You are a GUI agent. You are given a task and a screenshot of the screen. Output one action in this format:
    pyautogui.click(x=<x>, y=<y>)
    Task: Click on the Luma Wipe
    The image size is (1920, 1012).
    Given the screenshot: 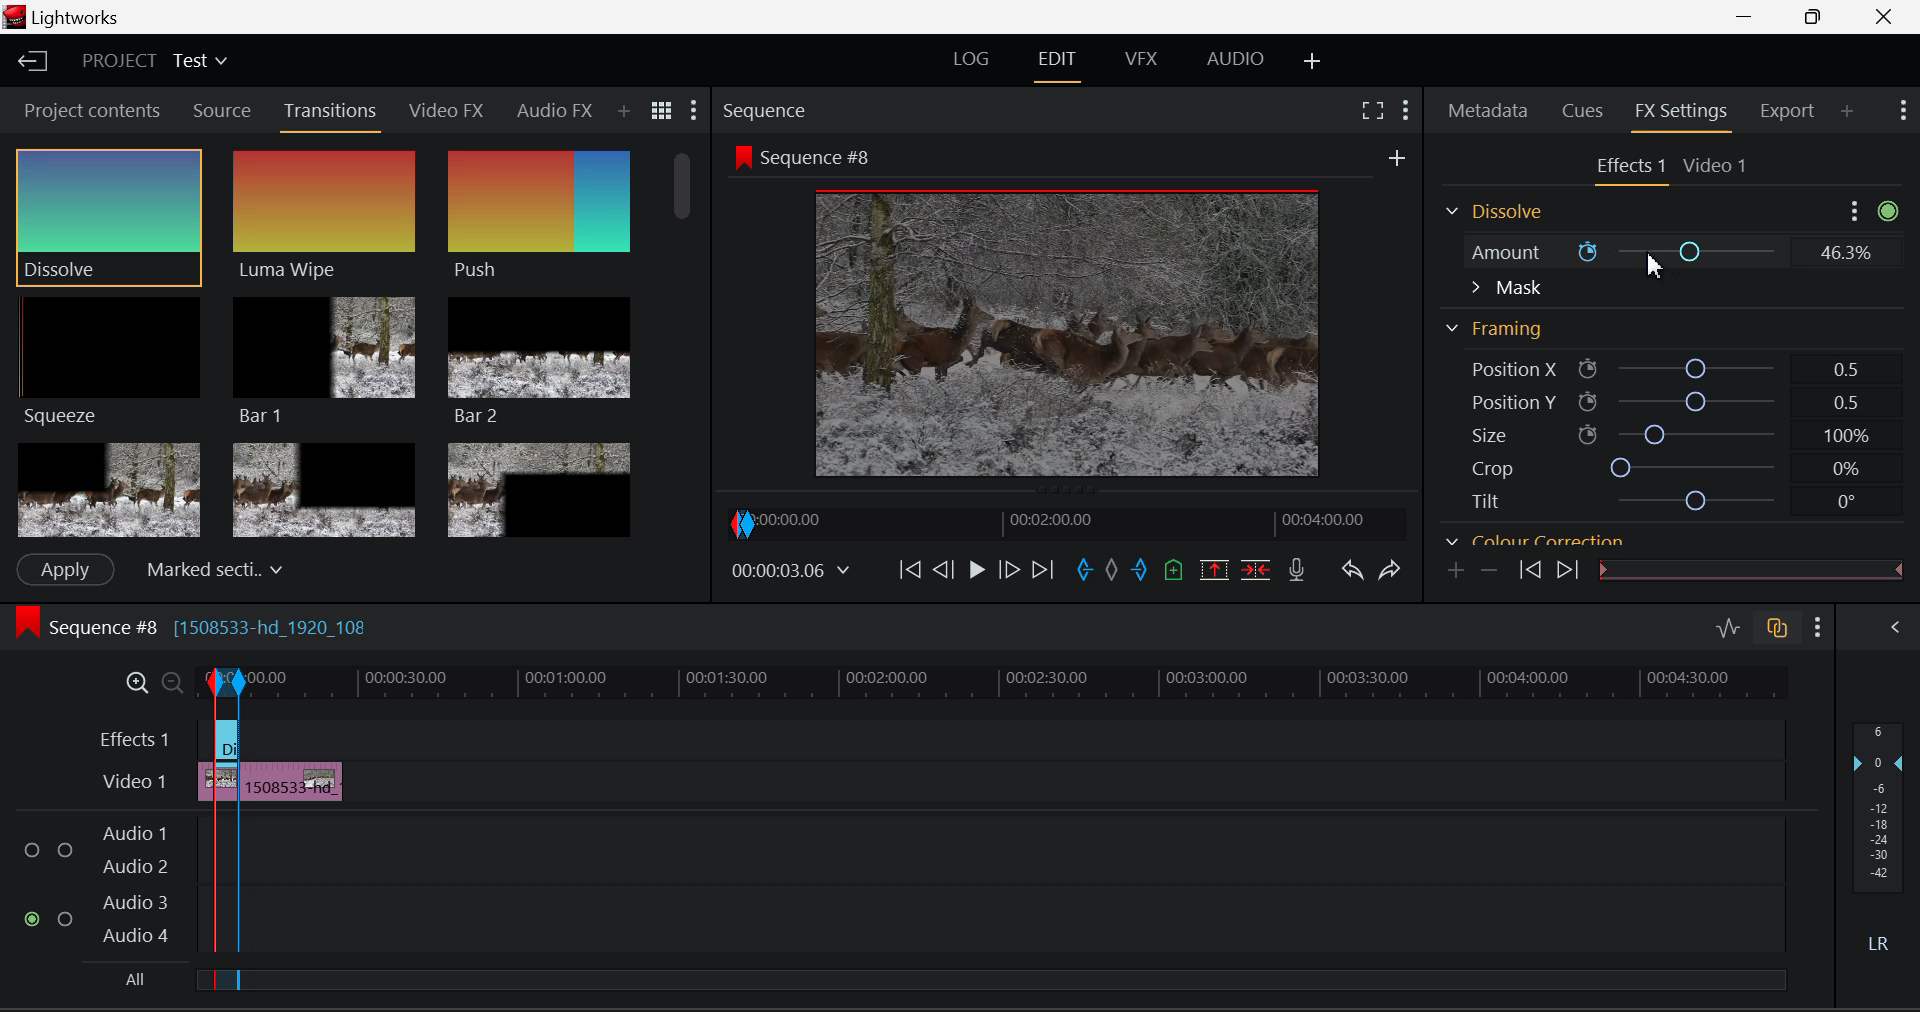 What is the action you would take?
    pyautogui.click(x=325, y=216)
    